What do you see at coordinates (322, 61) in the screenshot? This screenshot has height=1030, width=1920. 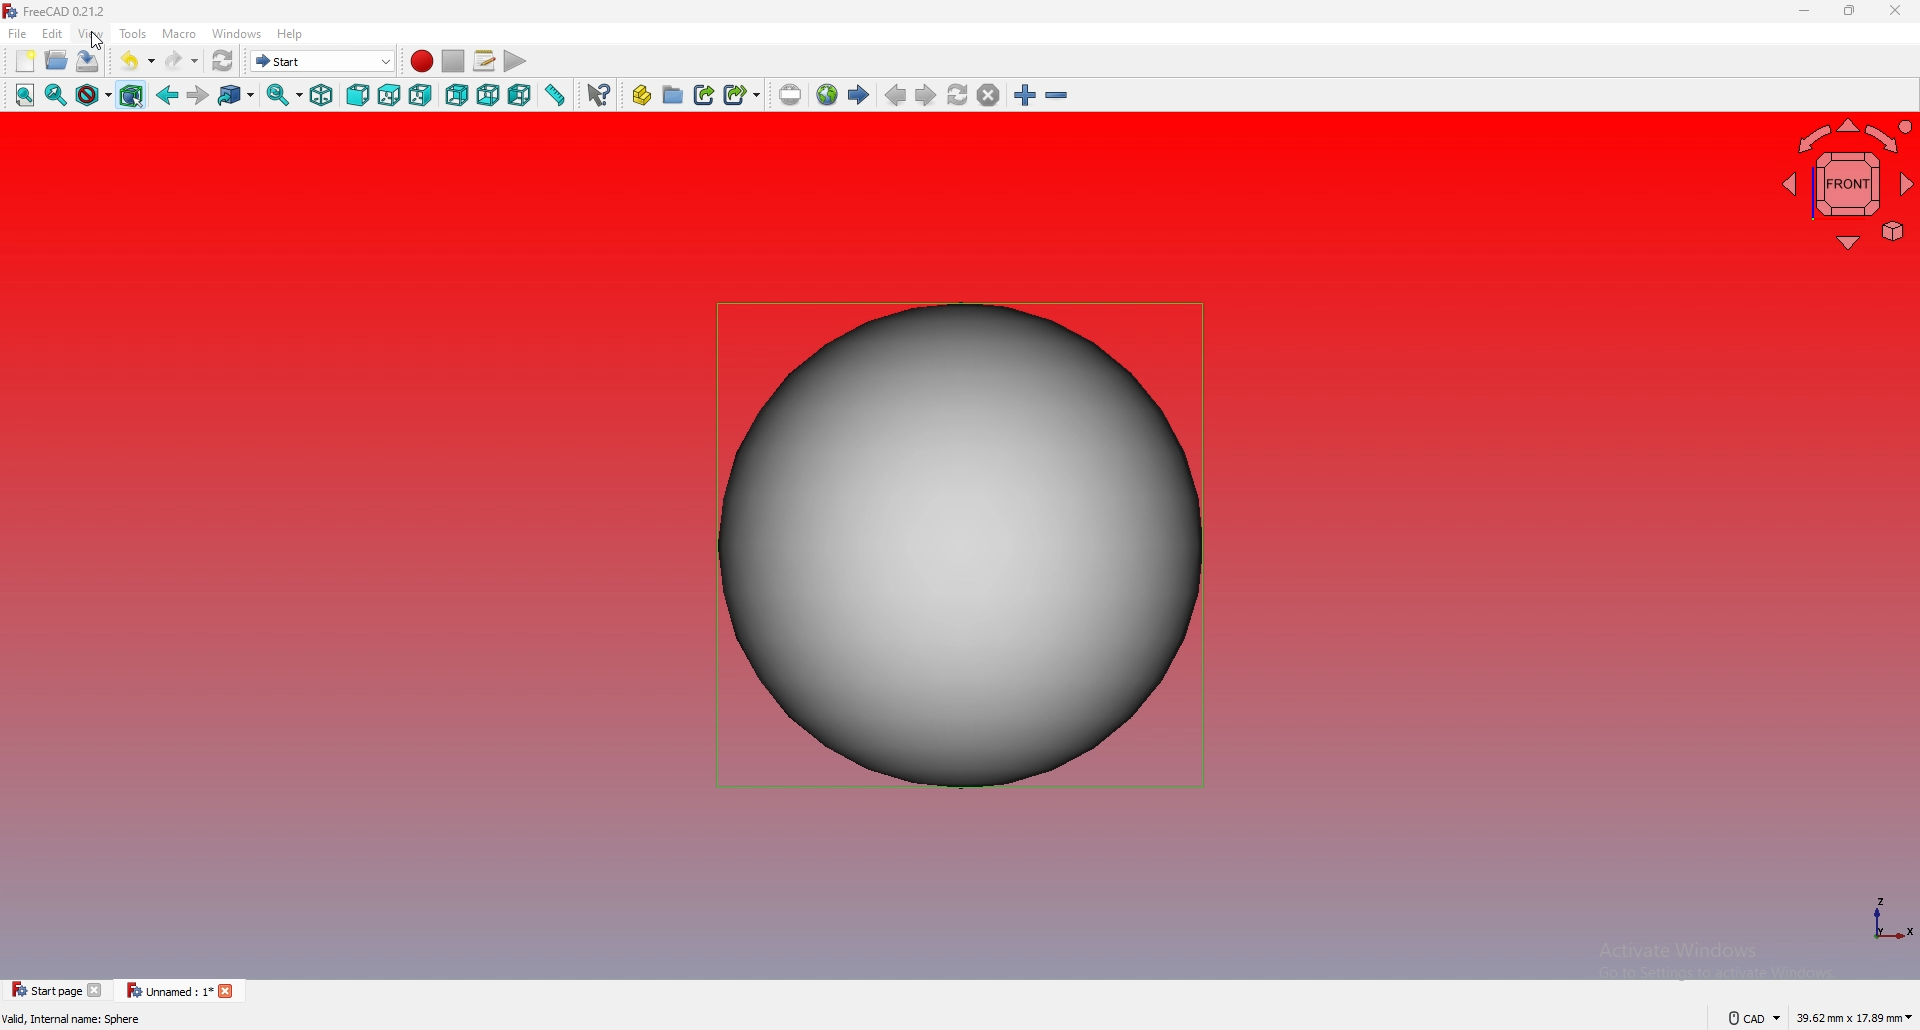 I see `choose workbench` at bounding box center [322, 61].